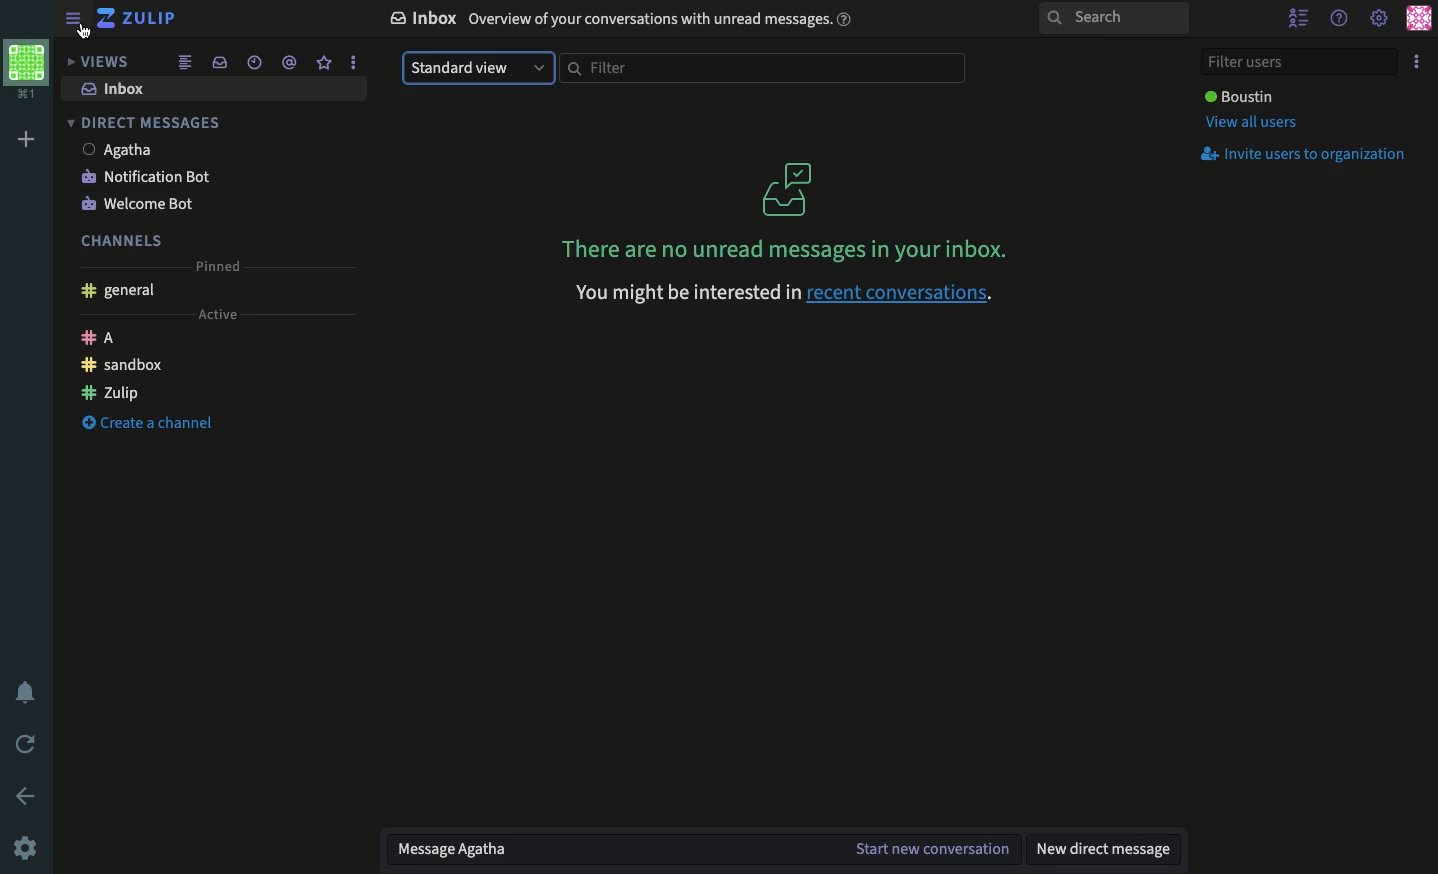 The height and width of the screenshot is (874, 1438). What do you see at coordinates (28, 142) in the screenshot?
I see `Add` at bounding box center [28, 142].